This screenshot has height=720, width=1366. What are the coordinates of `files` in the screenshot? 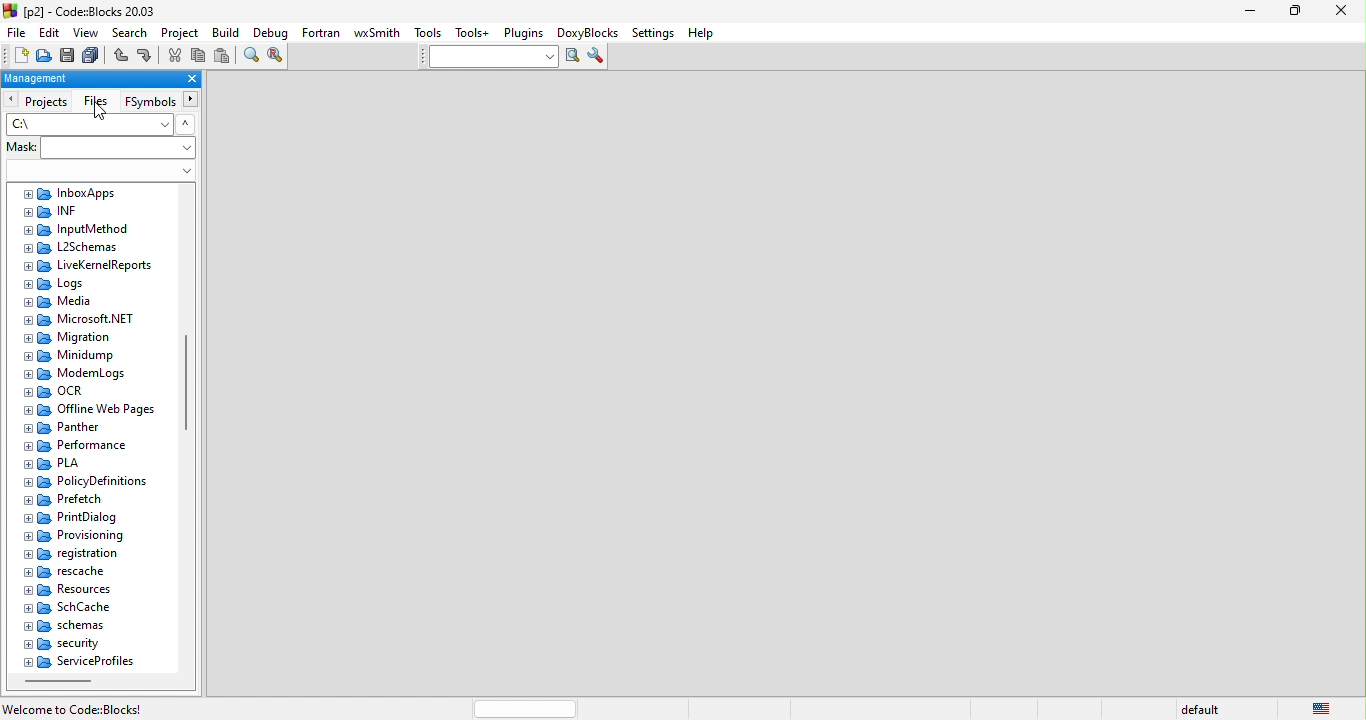 It's located at (95, 98).